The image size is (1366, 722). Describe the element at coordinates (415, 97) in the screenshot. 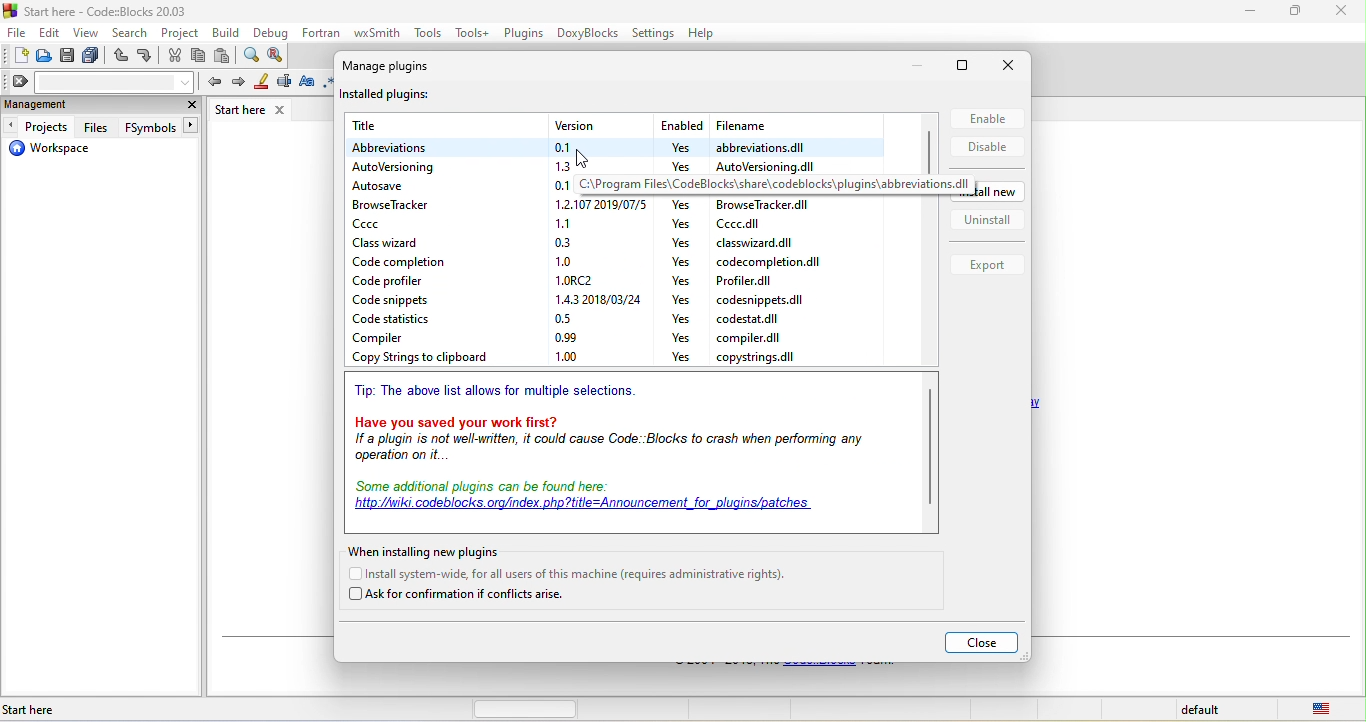

I see `installed plugins` at that location.